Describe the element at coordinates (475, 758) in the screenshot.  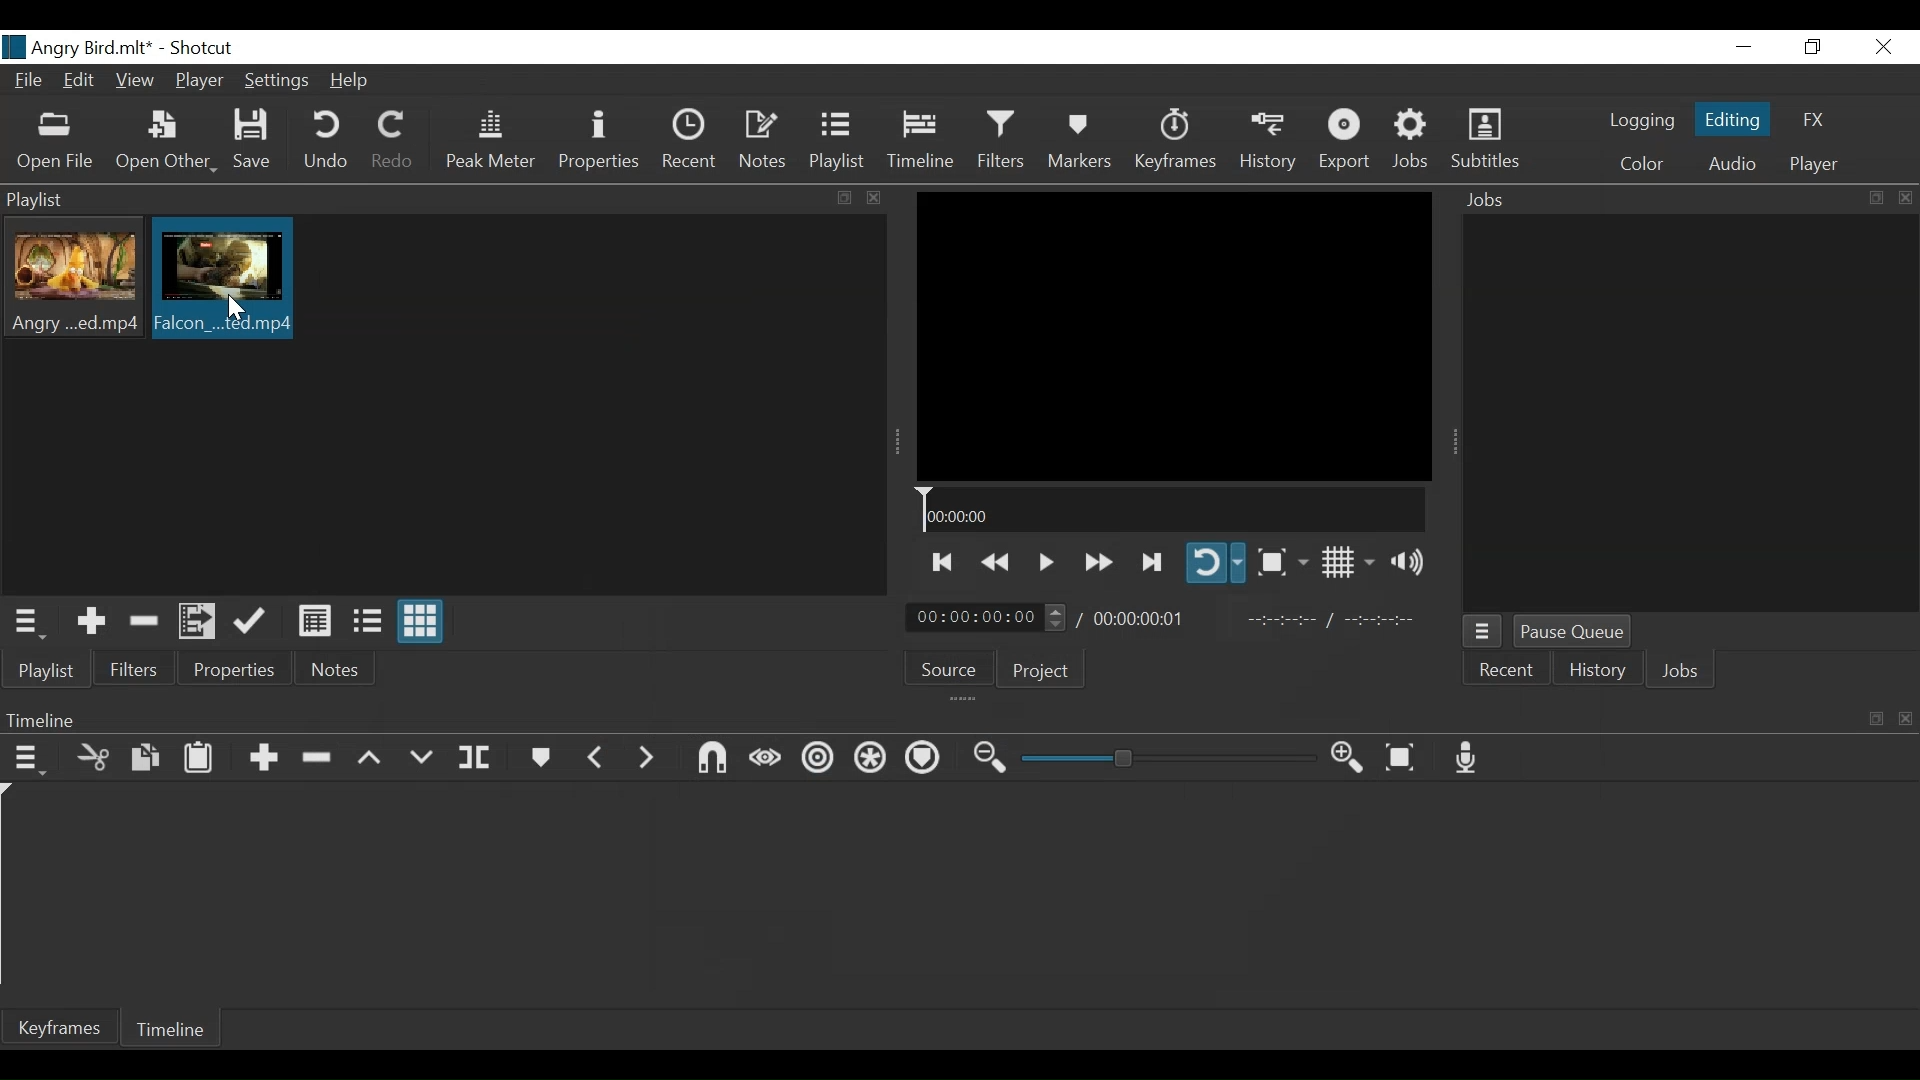
I see `Split at playhead` at that location.